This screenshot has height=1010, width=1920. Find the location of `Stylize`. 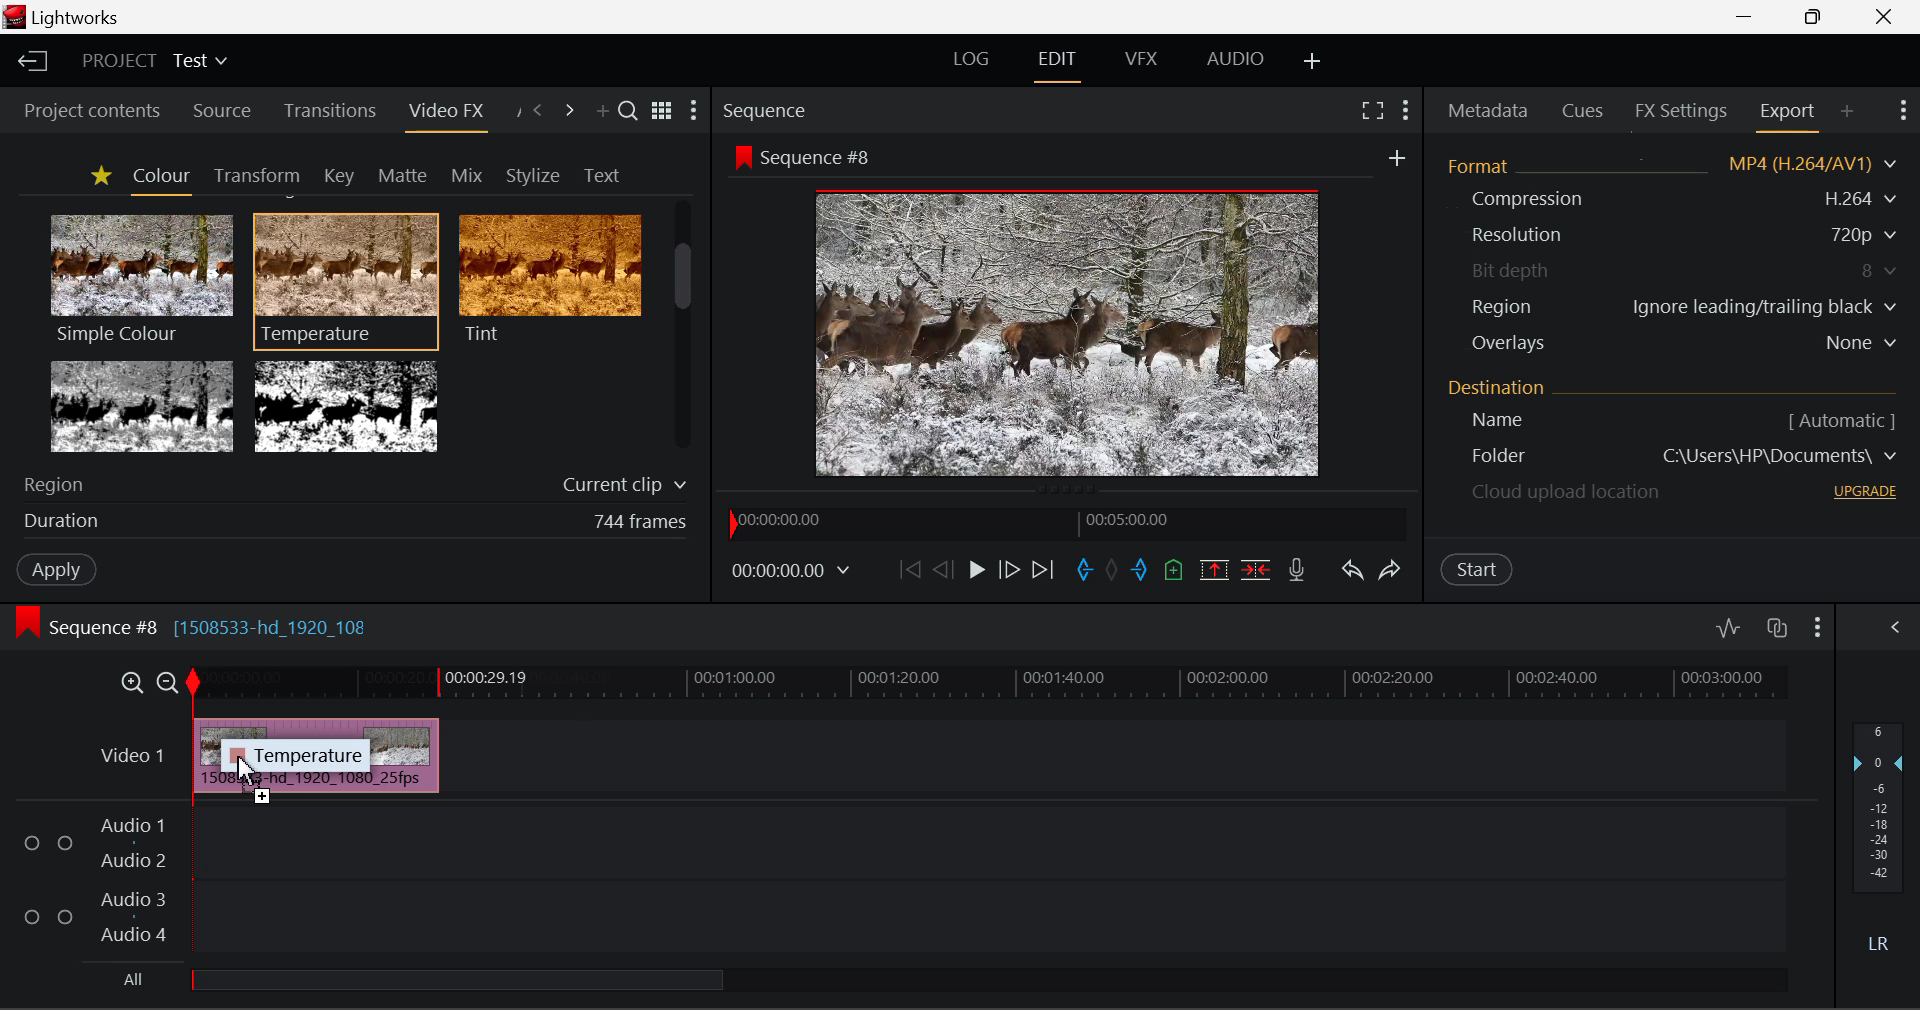

Stylize is located at coordinates (533, 173).